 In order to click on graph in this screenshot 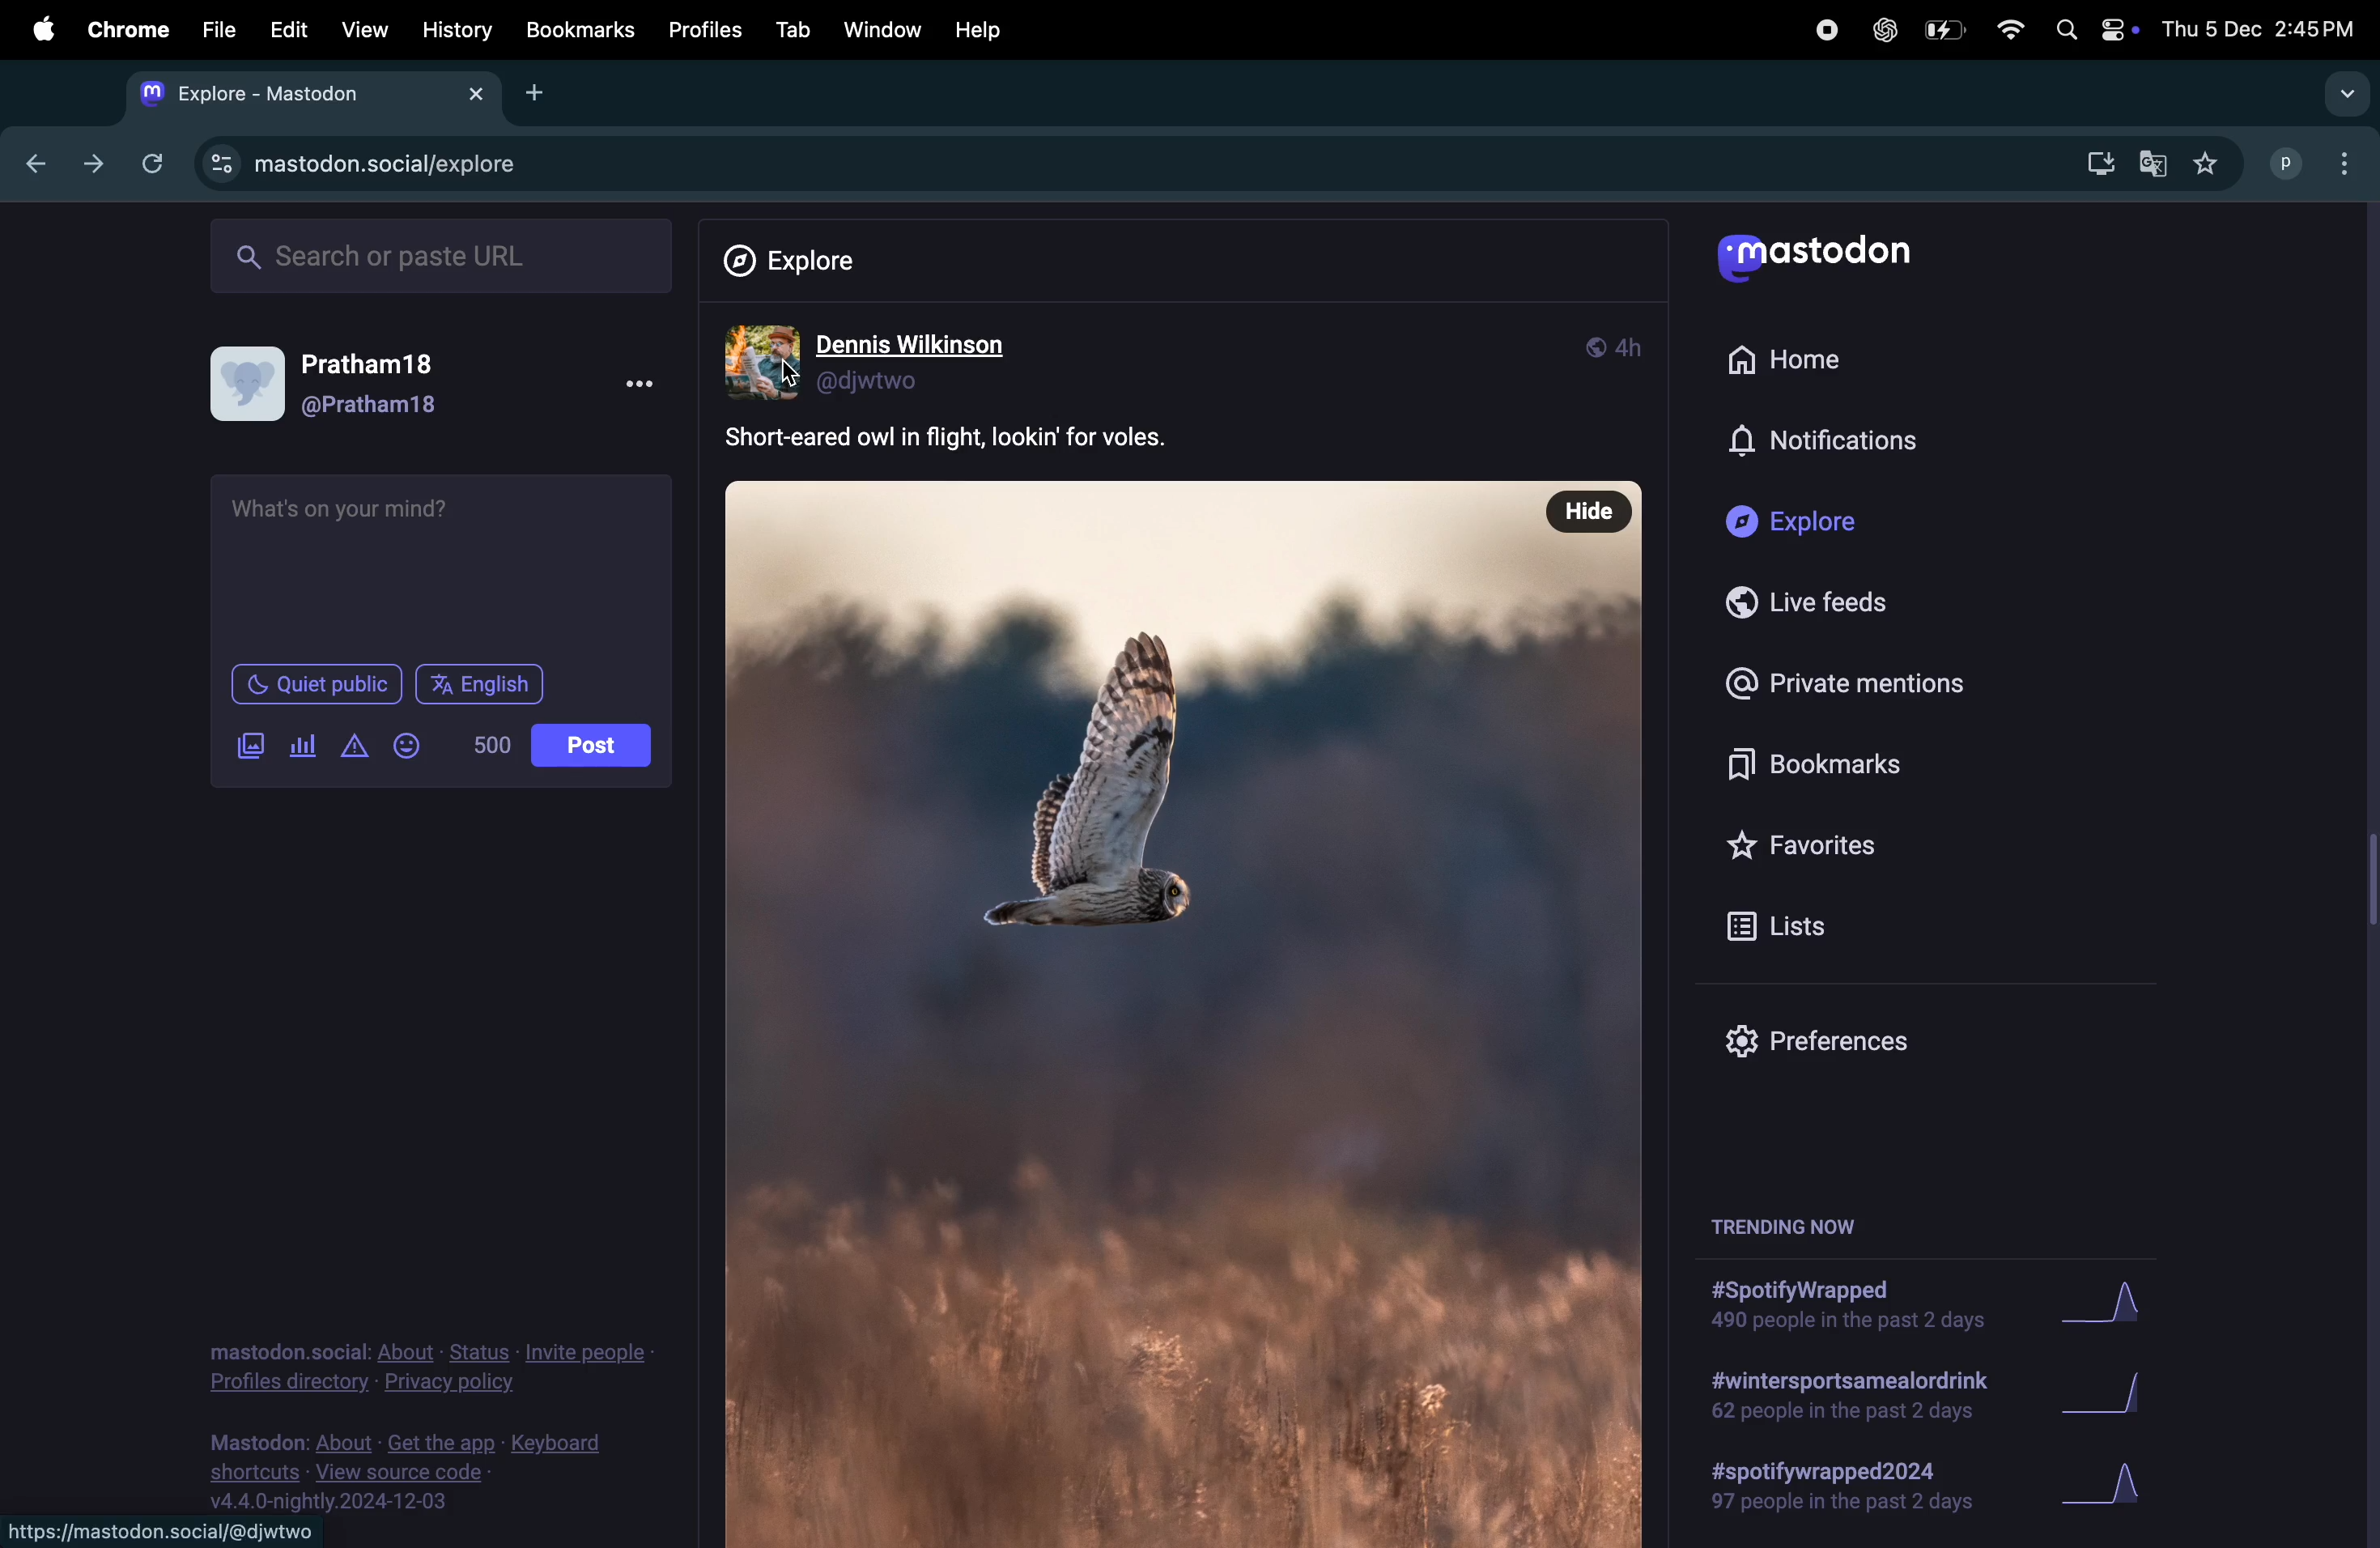, I will do `click(2113, 1489)`.